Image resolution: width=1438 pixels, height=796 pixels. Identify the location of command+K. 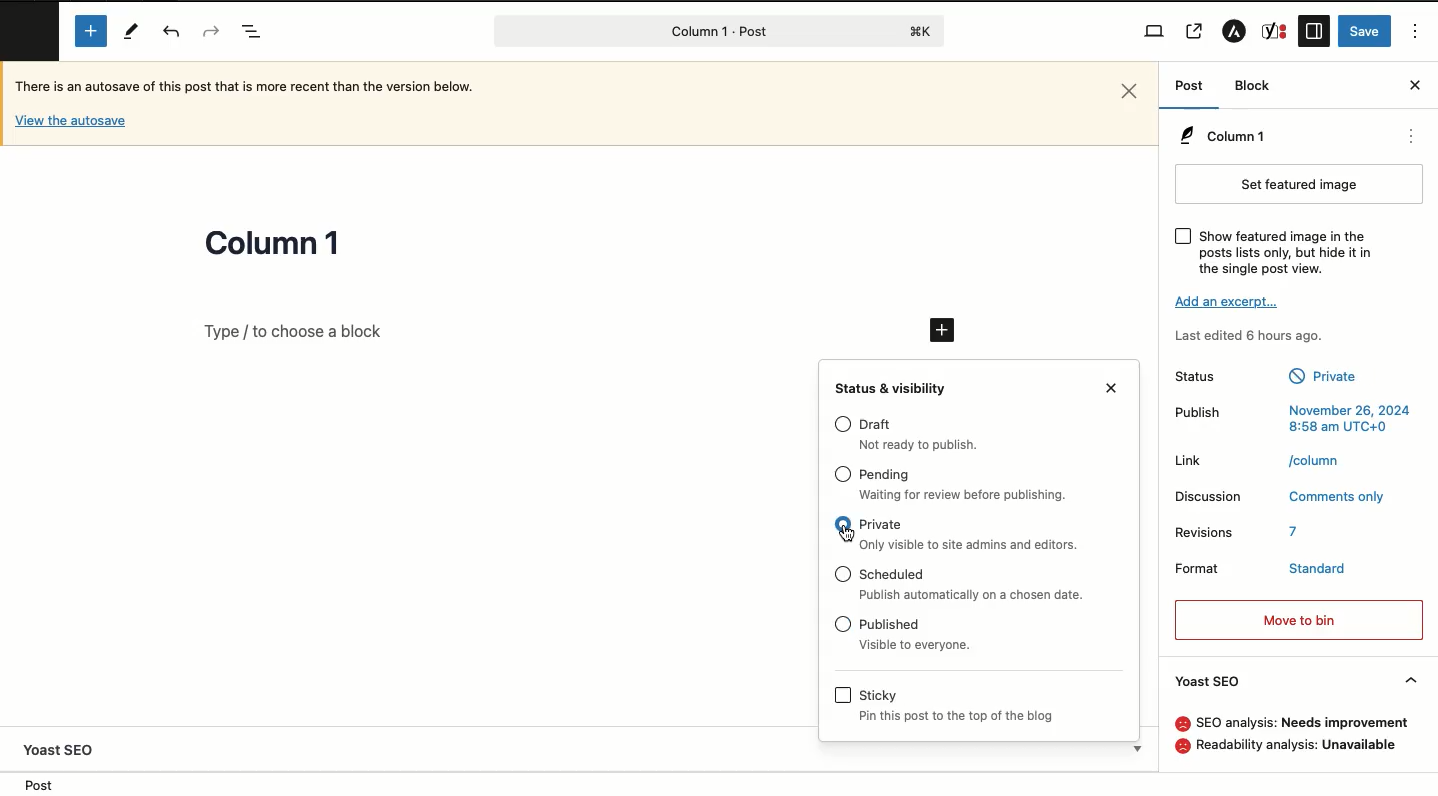
(922, 31).